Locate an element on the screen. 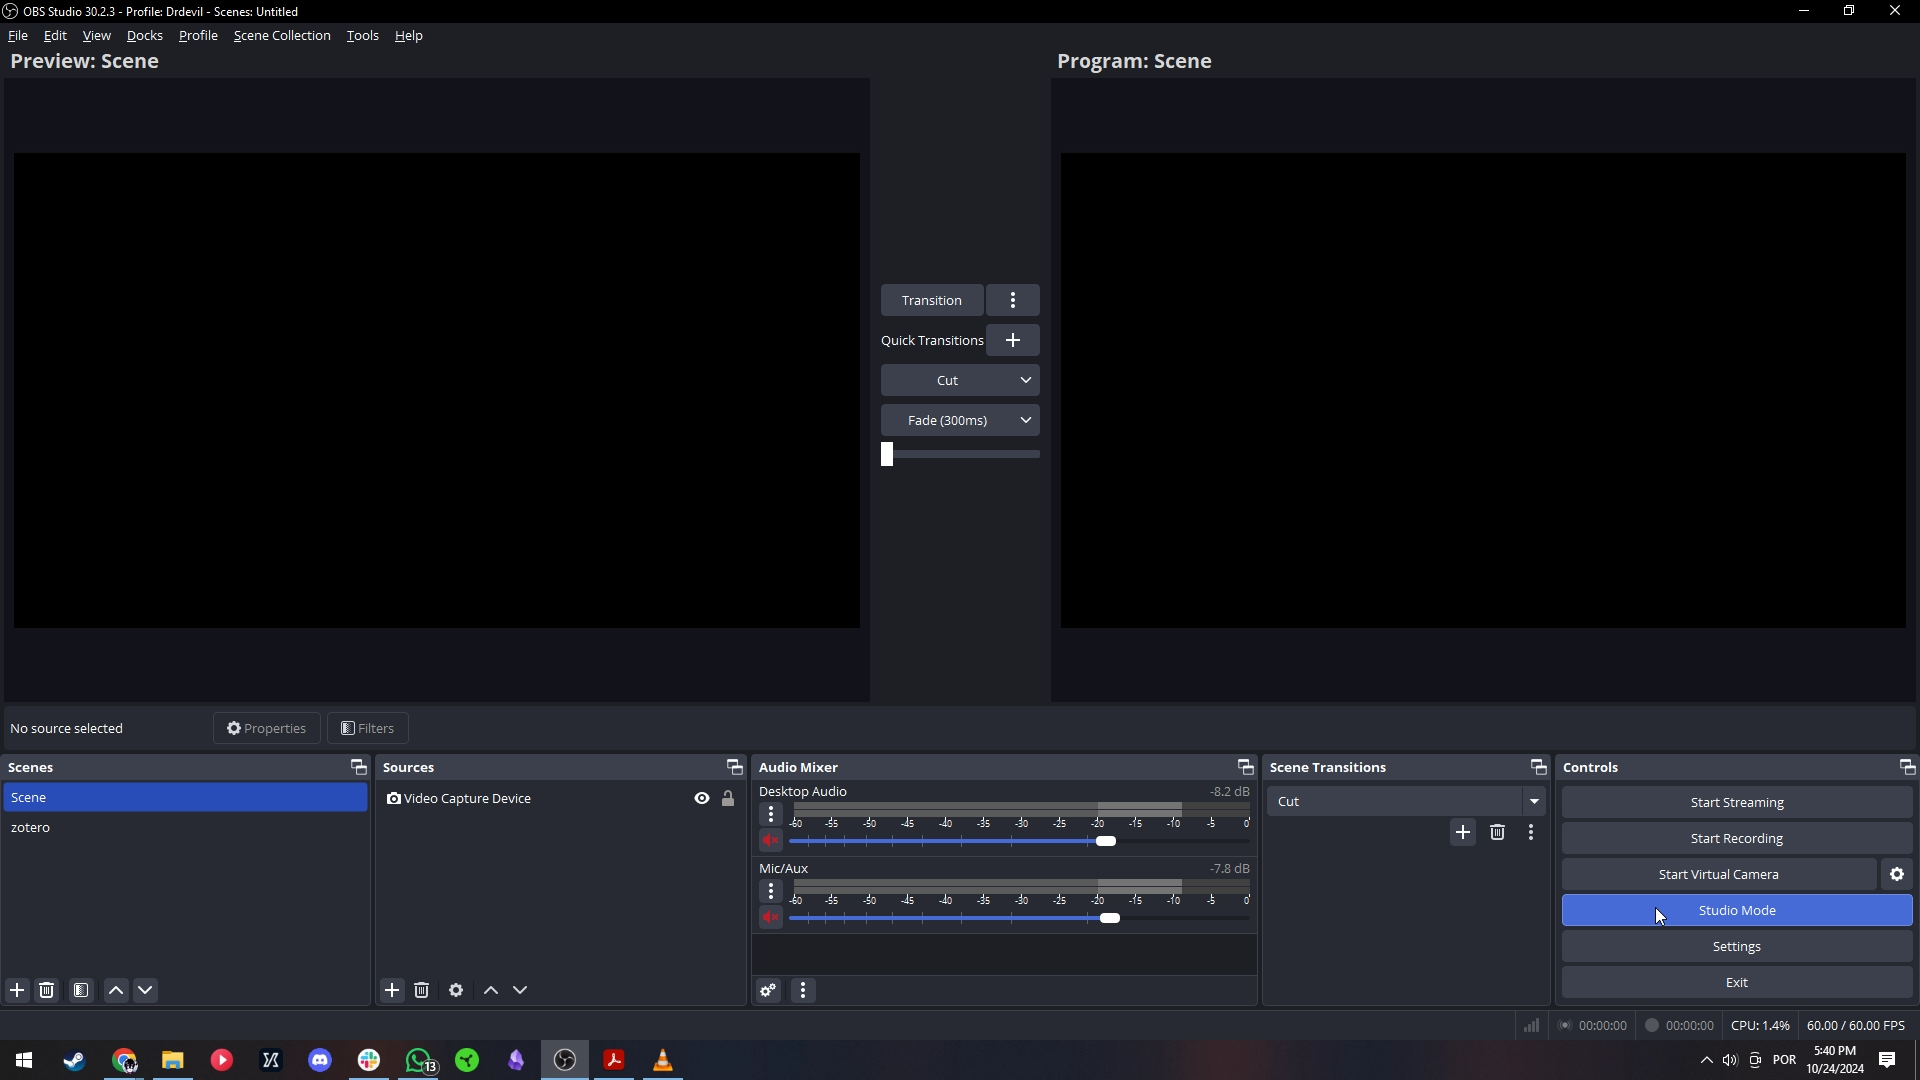 This screenshot has height=1080, width=1920. Docks is located at coordinates (146, 35).